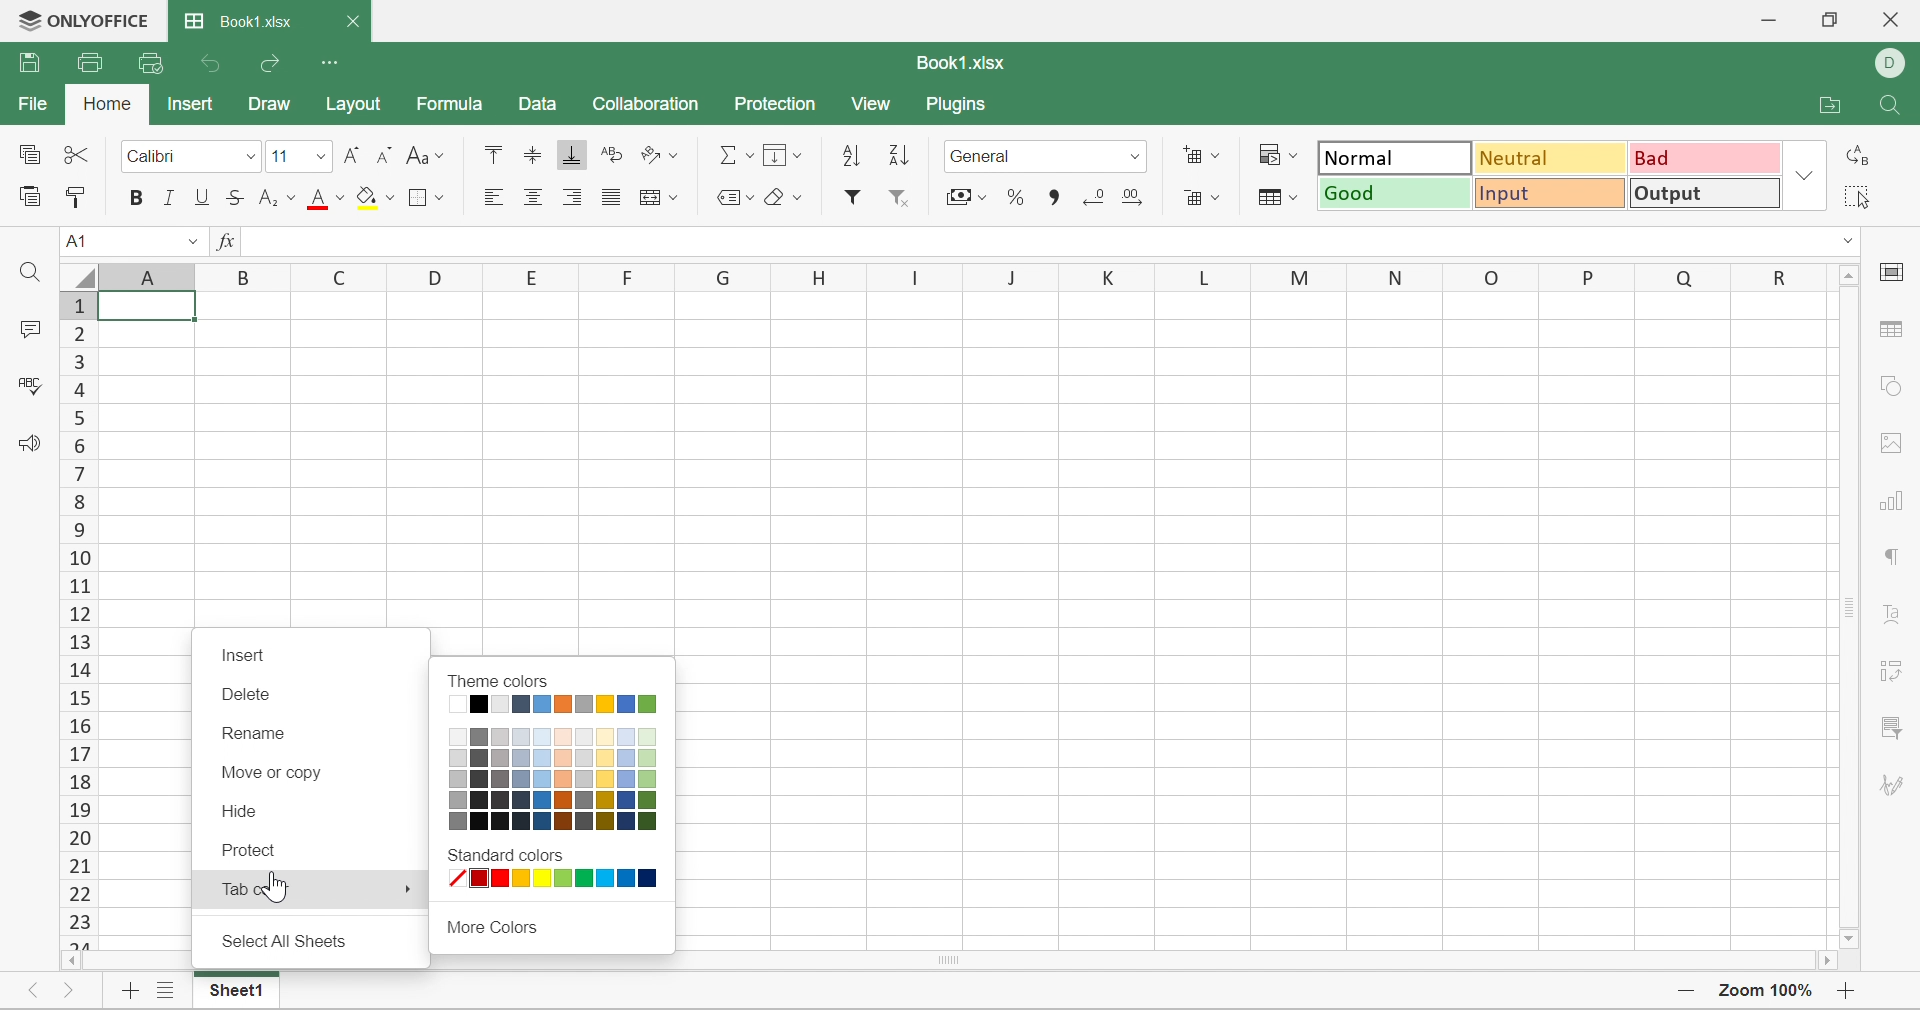  Describe the element at coordinates (34, 390) in the screenshot. I see `Check spelling` at that location.